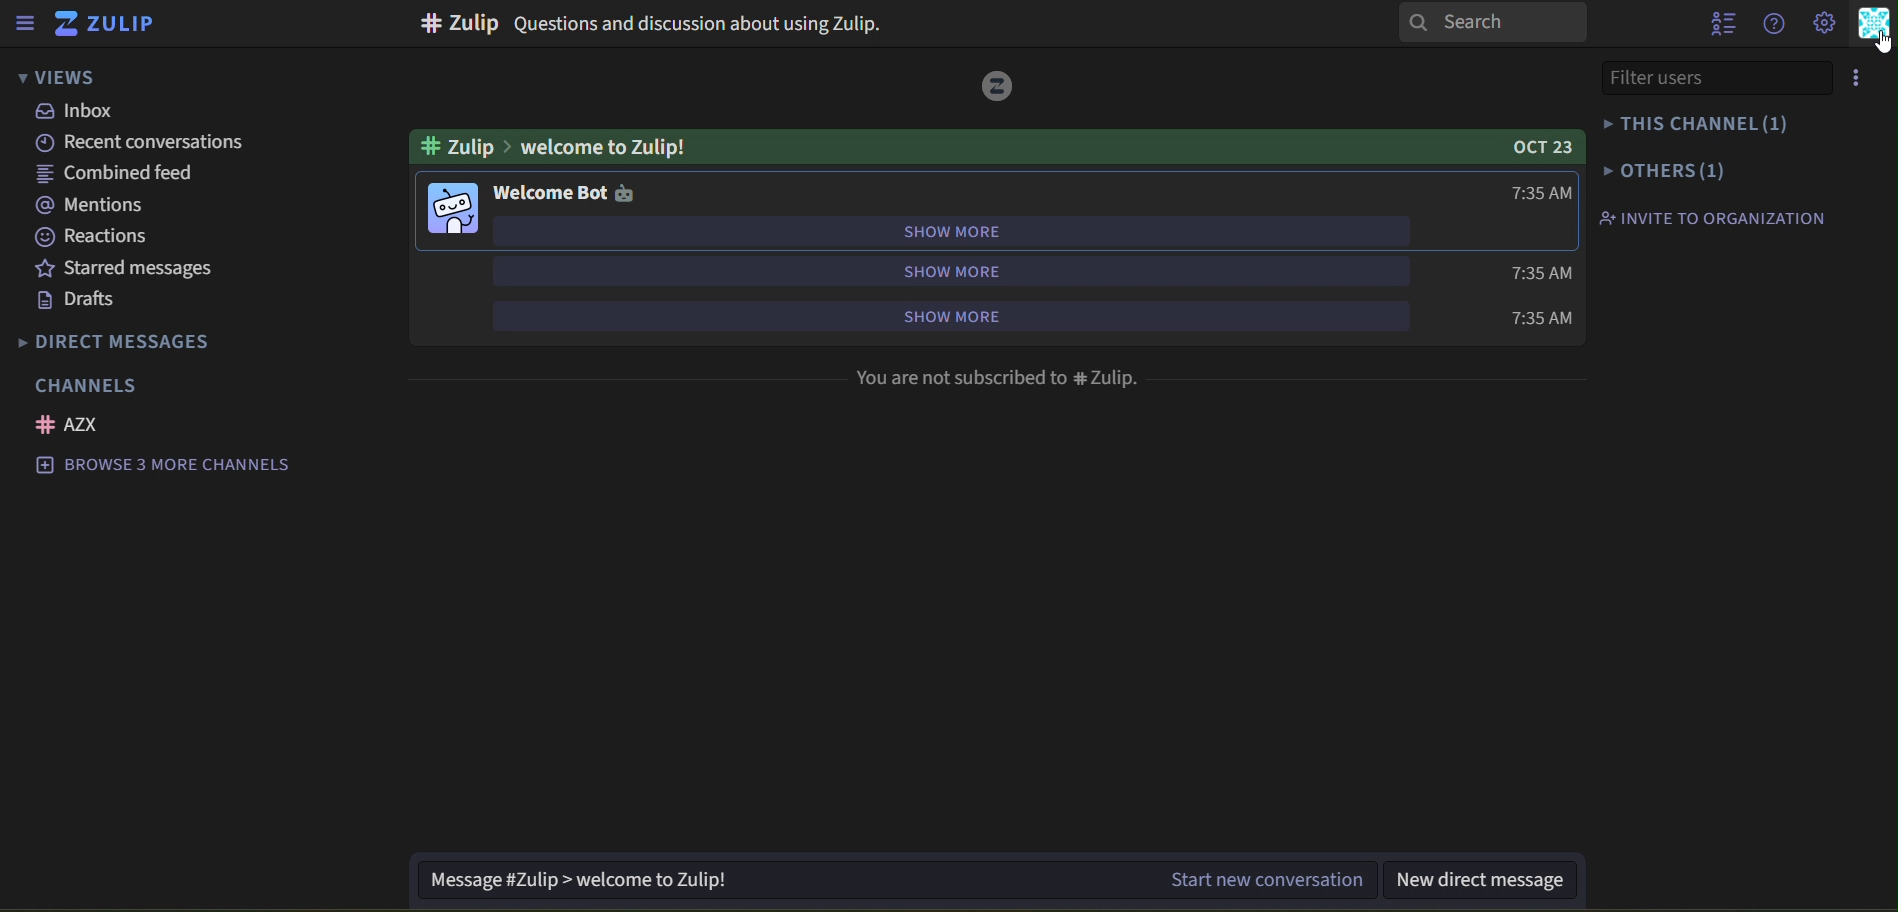 The image size is (1898, 912). What do you see at coordinates (75, 111) in the screenshot?
I see `inbox` at bounding box center [75, 111].